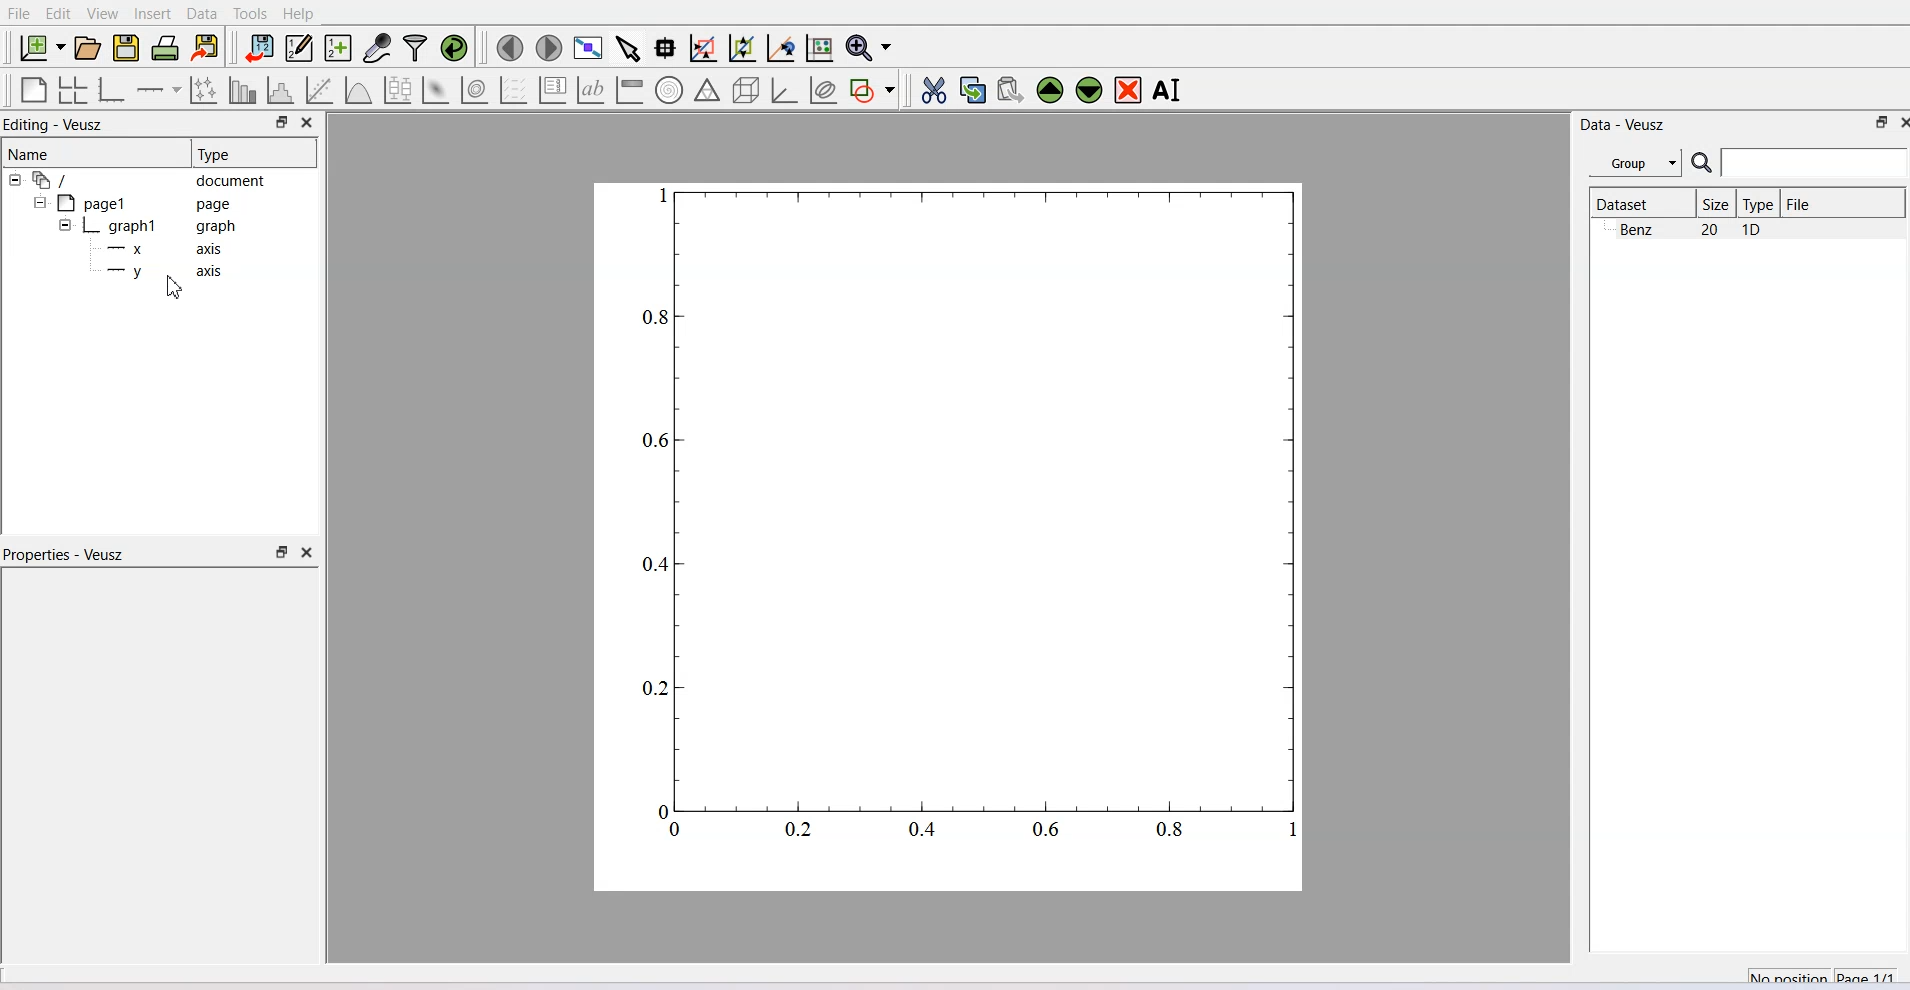 The width and height of the screenshot is (1910, 990). I want to click on Blank Page, so click(32, 90).